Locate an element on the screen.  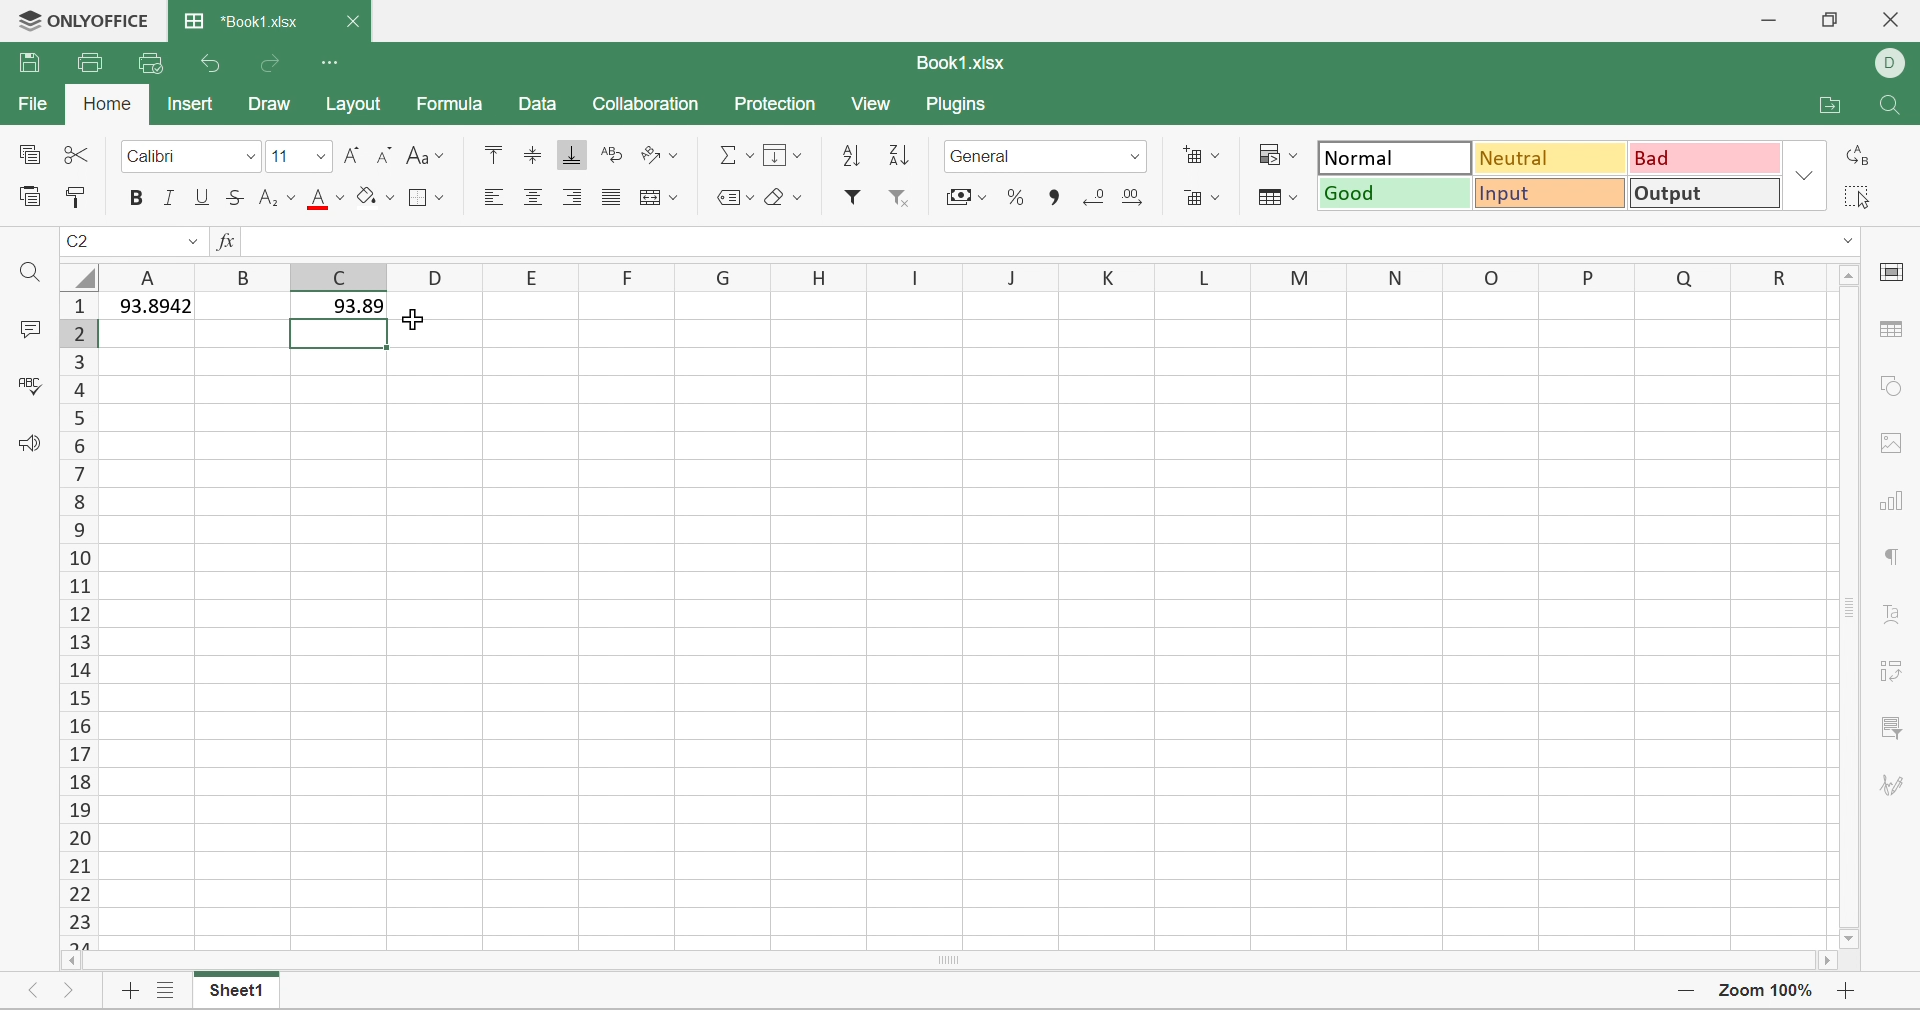
Drop Down is located at coordinates (319, 155).